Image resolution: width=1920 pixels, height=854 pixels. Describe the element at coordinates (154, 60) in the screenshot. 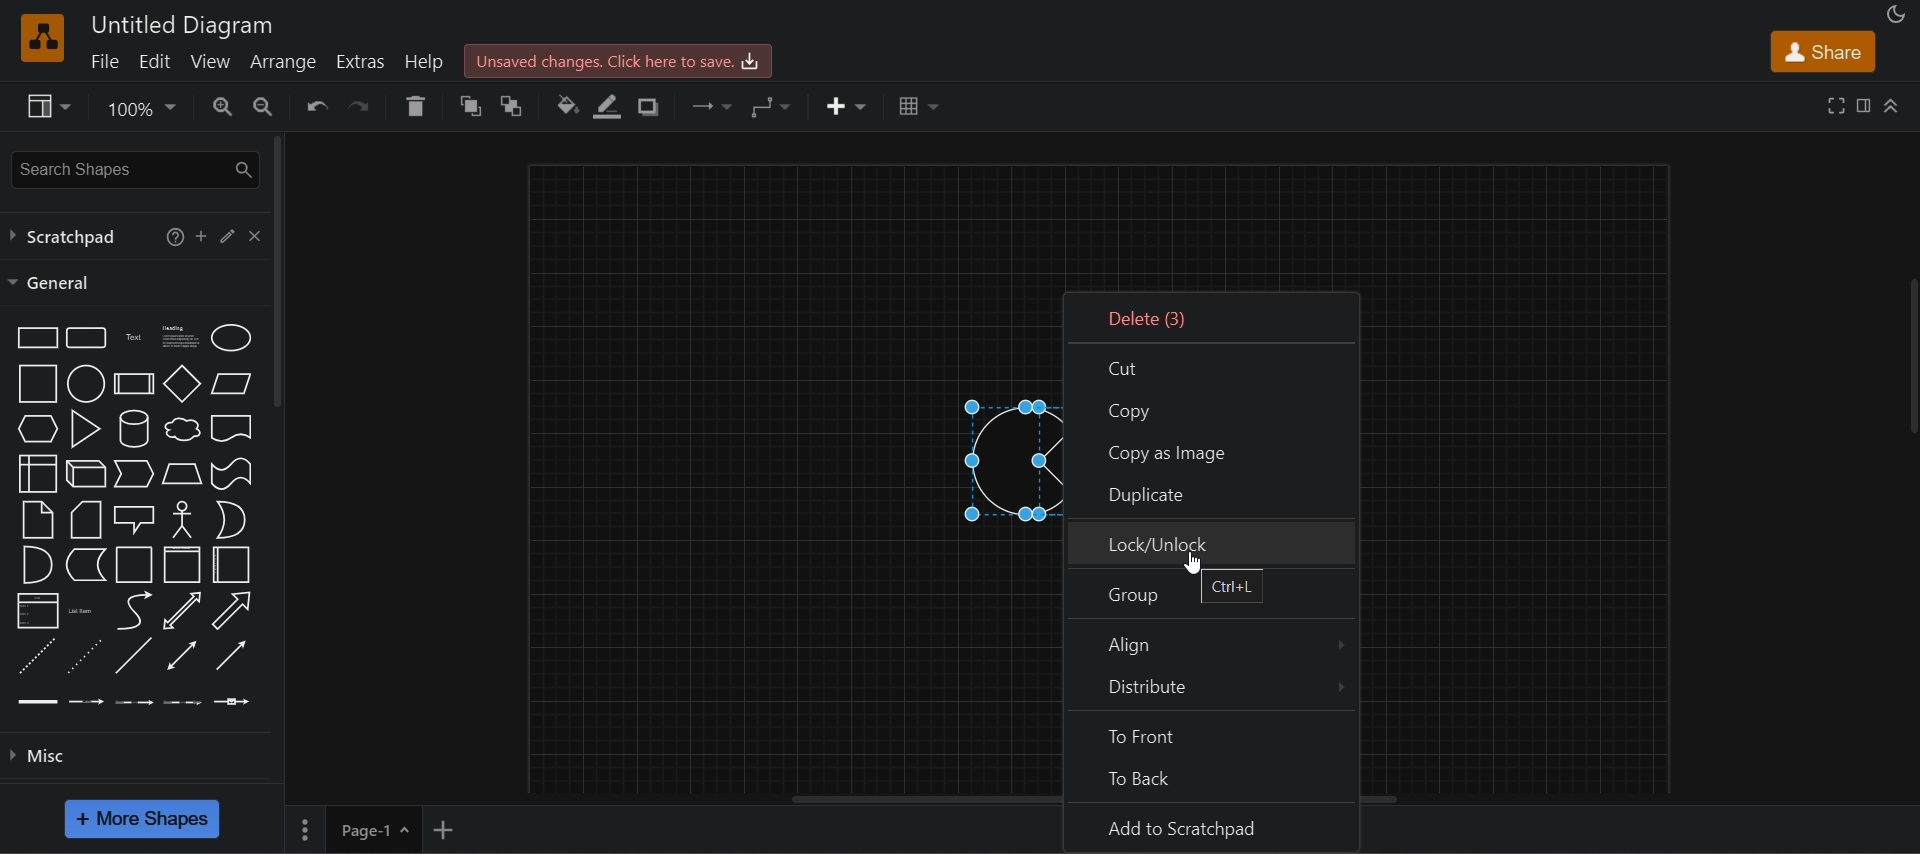

I see `edit` at that location.